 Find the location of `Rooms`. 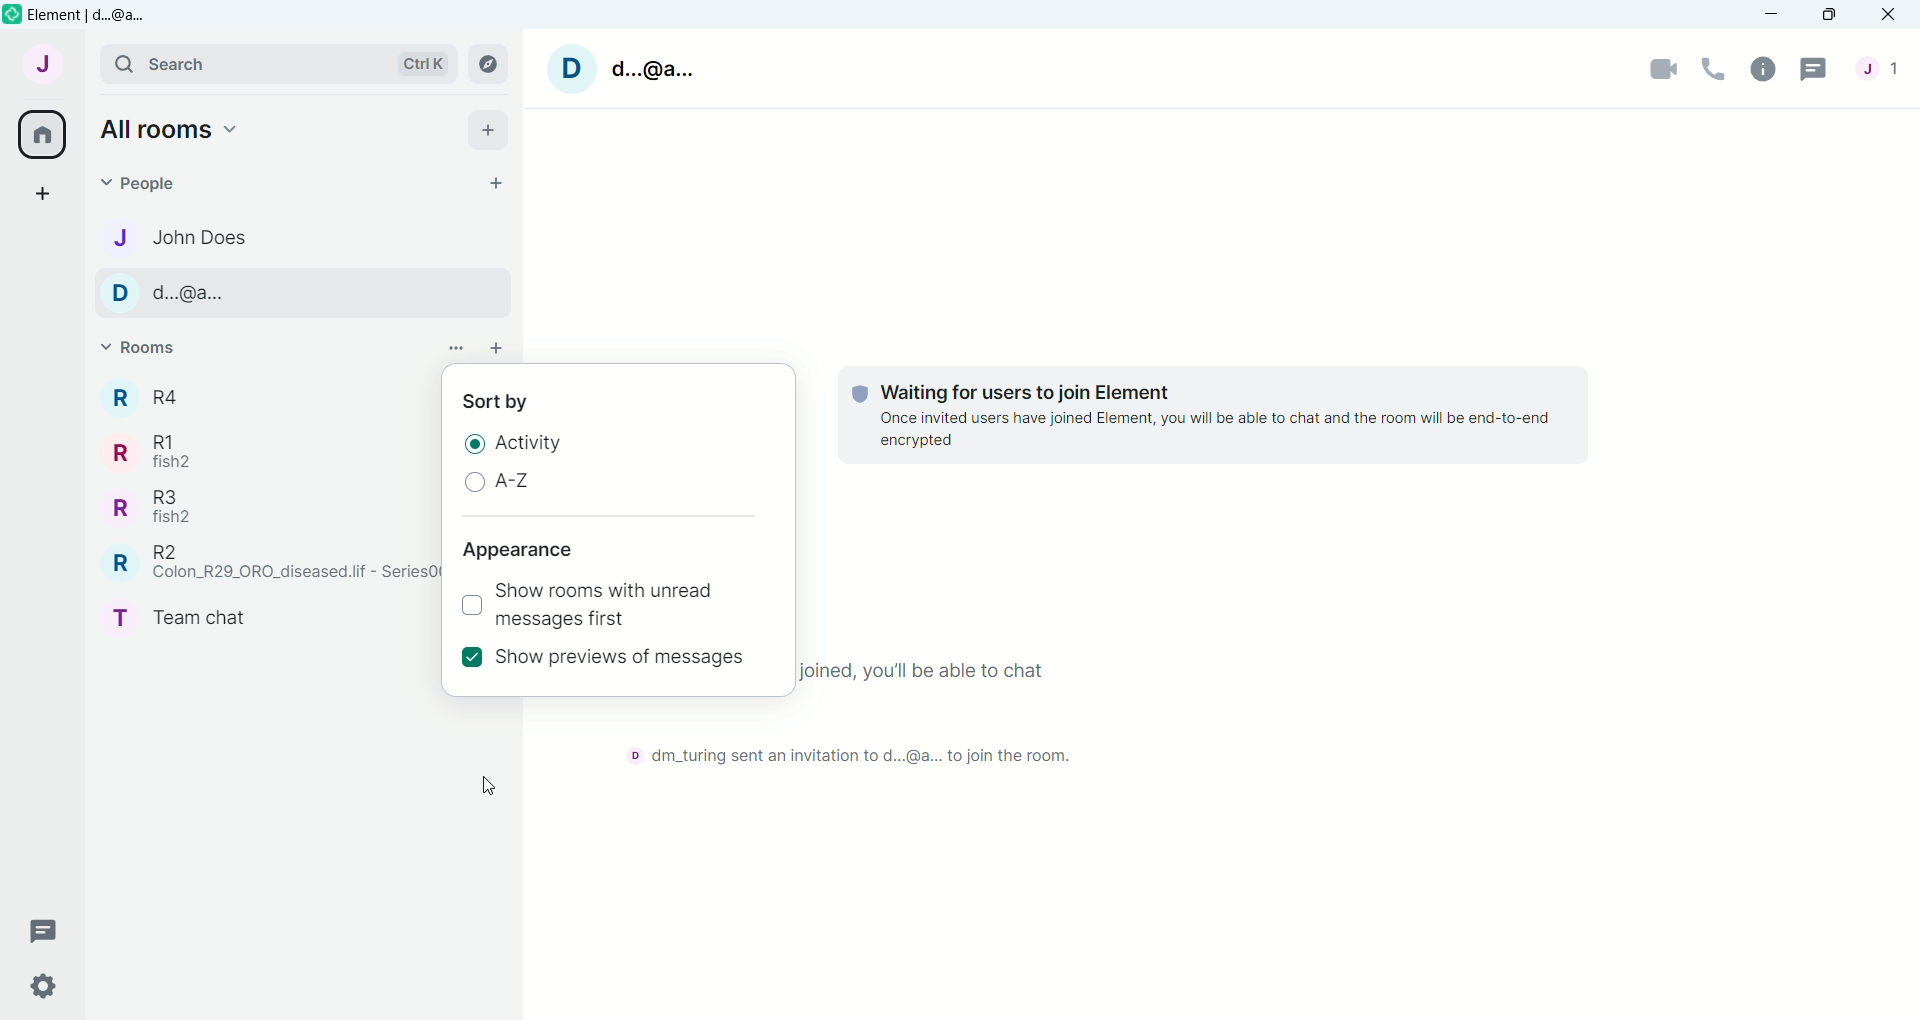

Rooms is located at coordinates (154, 347).